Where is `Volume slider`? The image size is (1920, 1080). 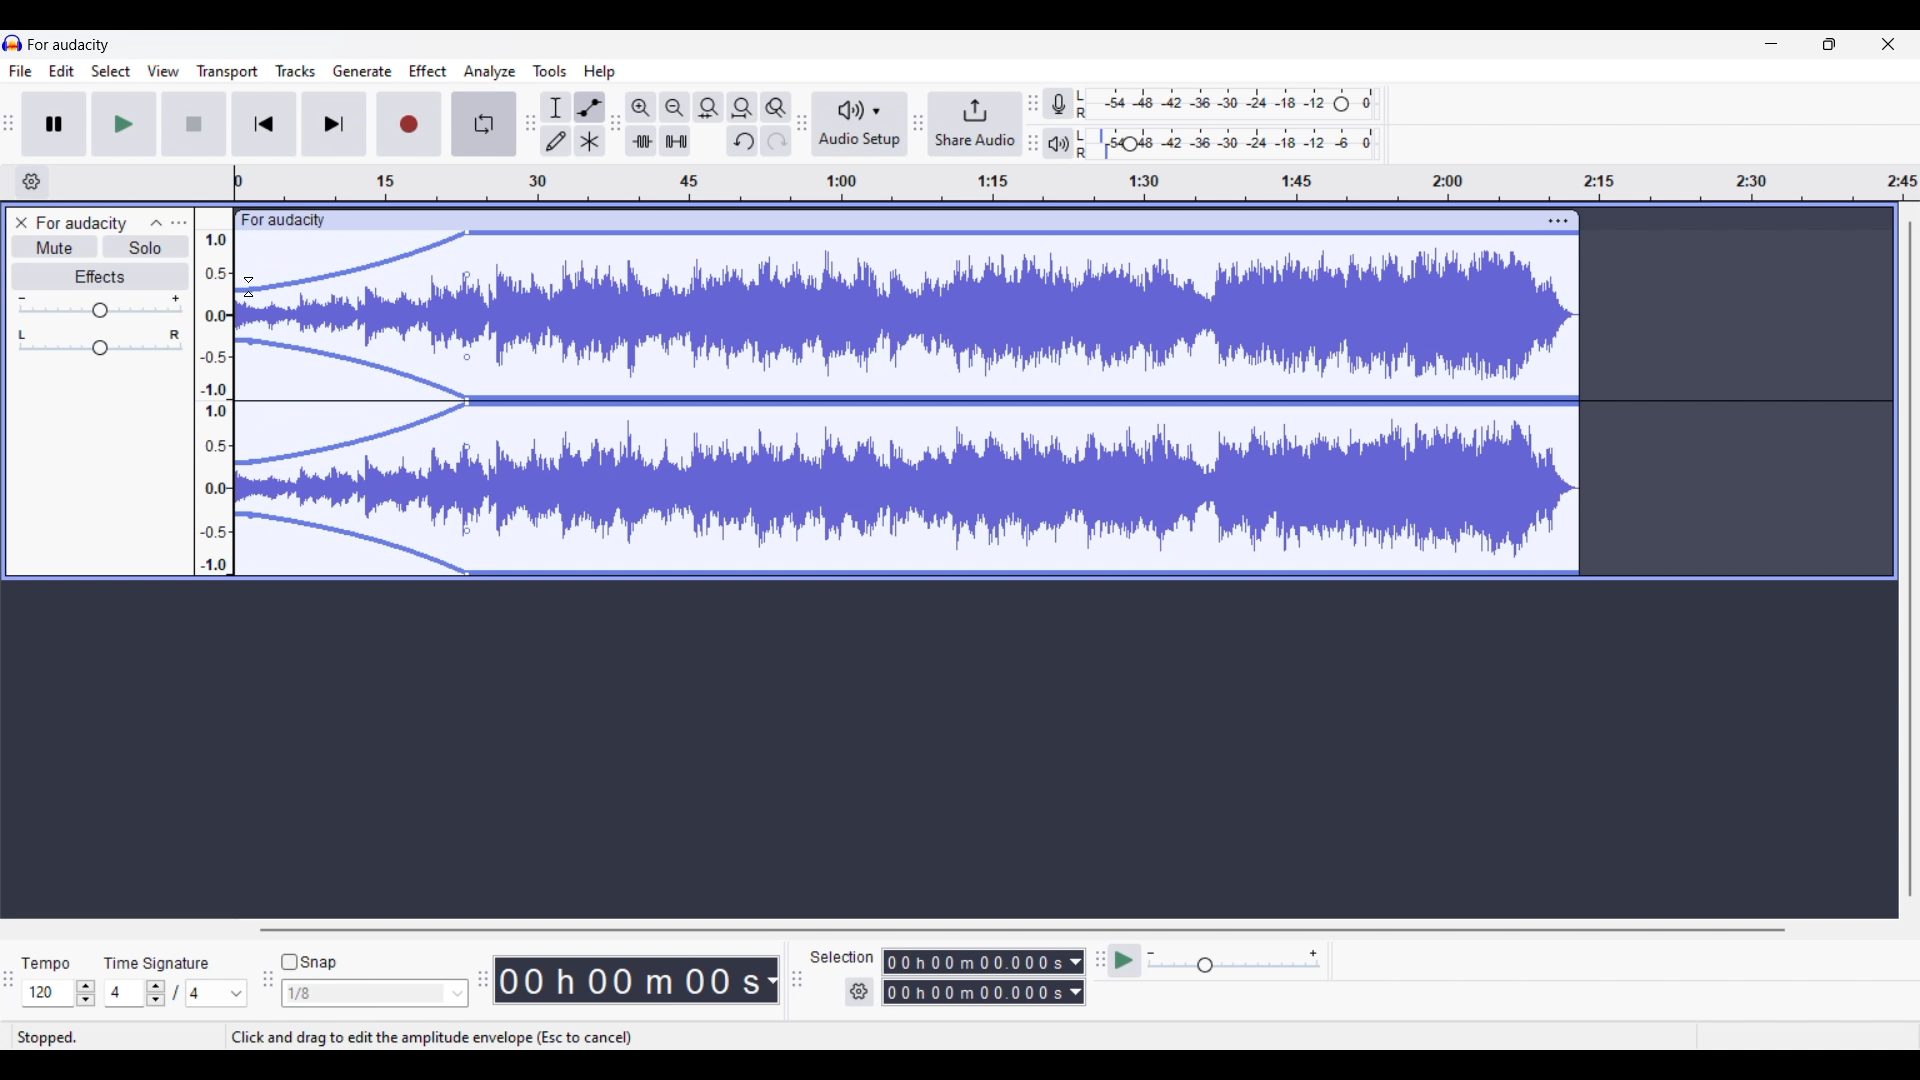
Volume slider is located at coordinates (101, 307).